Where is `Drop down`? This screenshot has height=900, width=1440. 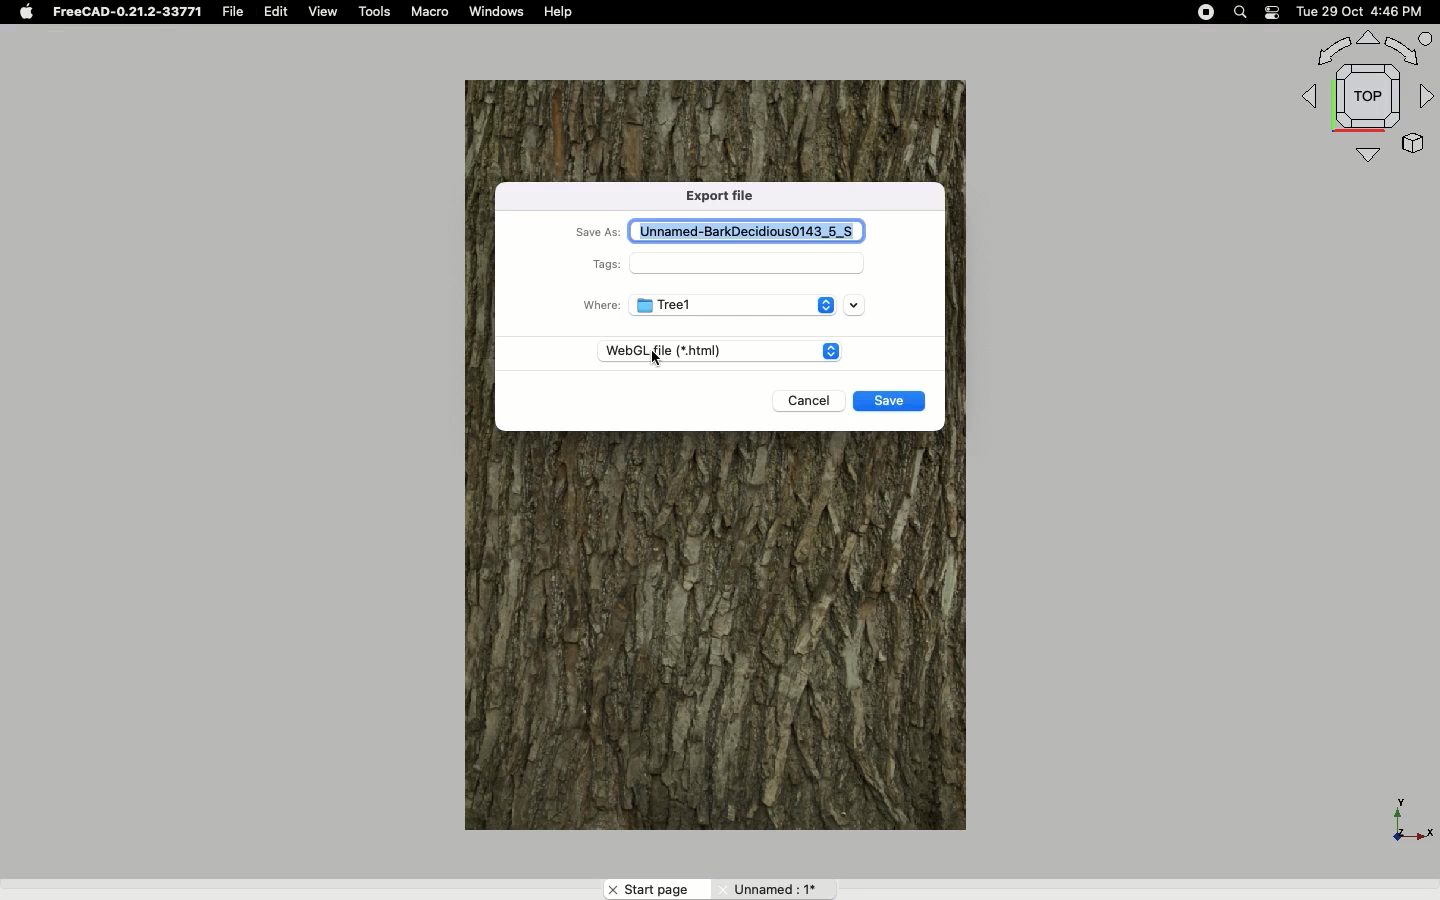 Drop down is located at coordinates (855, 307).